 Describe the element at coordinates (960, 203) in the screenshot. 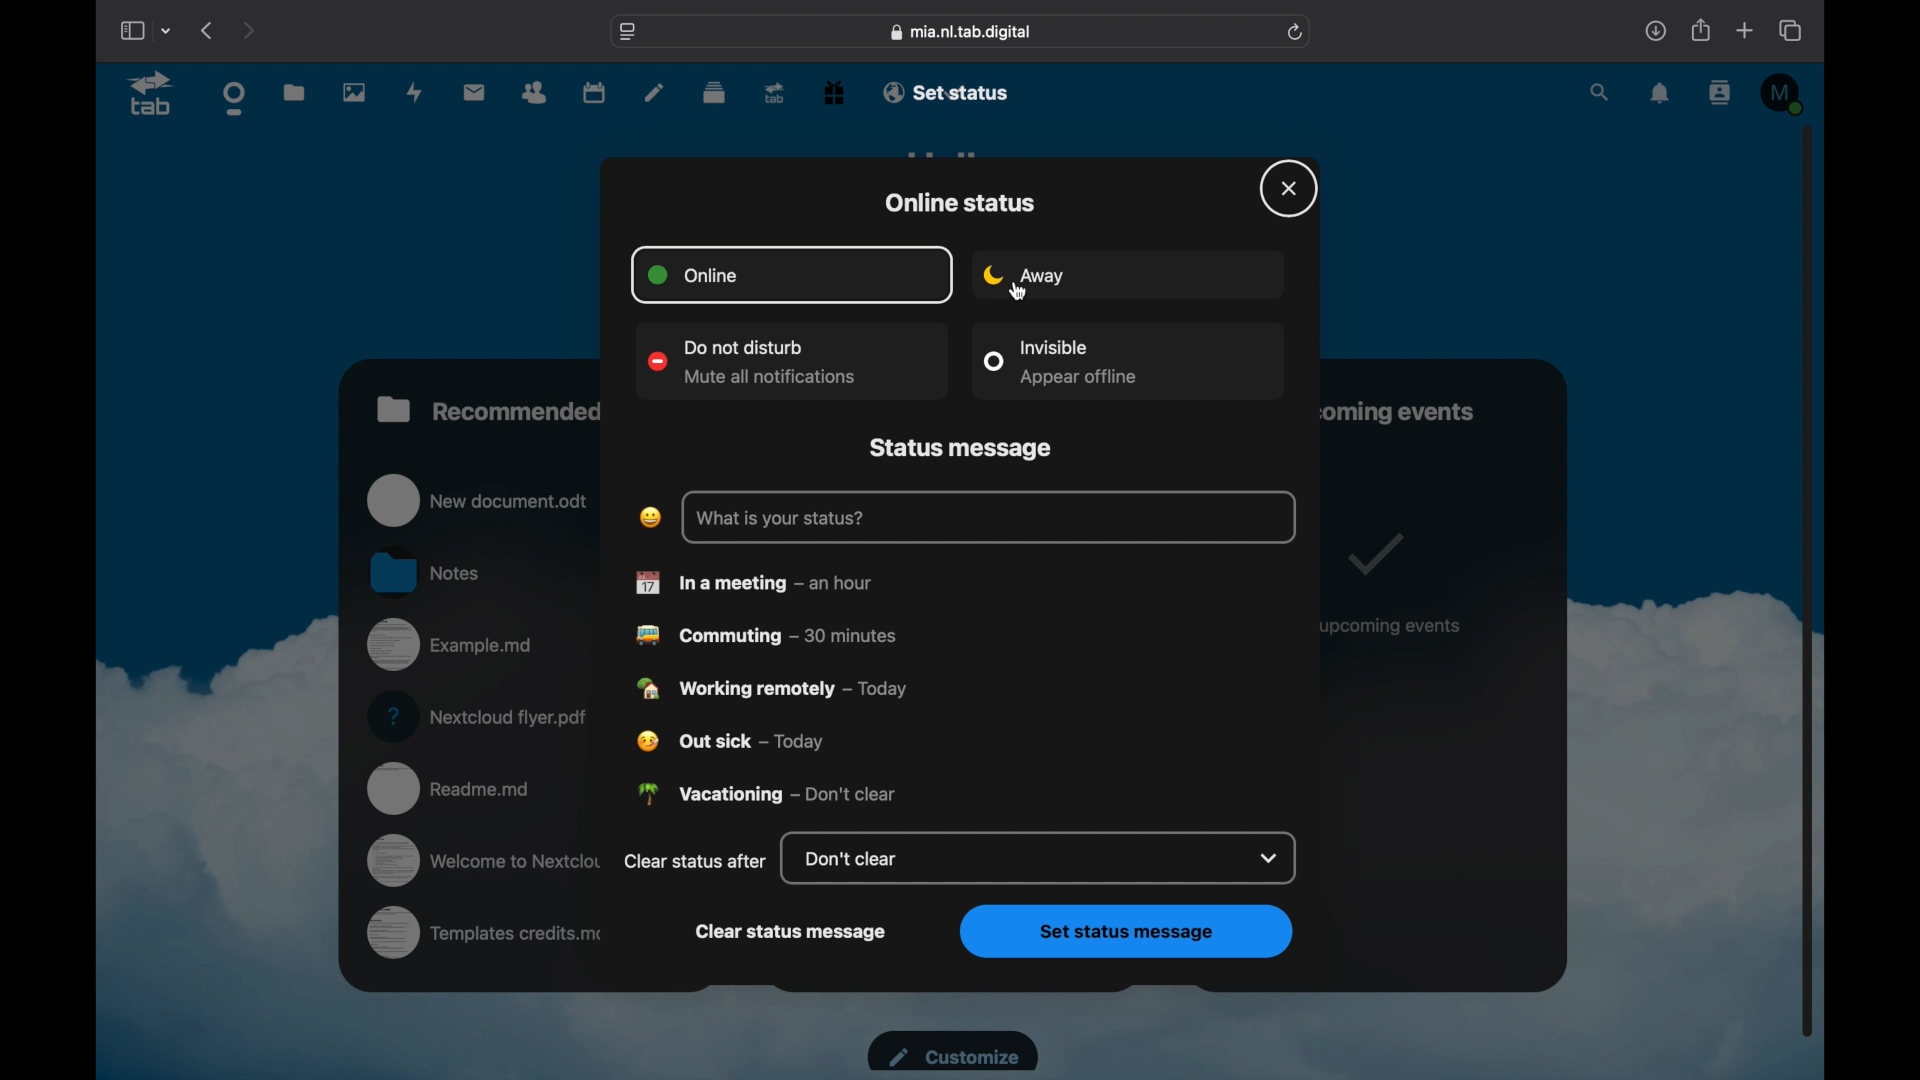

I see `online status` at that location.